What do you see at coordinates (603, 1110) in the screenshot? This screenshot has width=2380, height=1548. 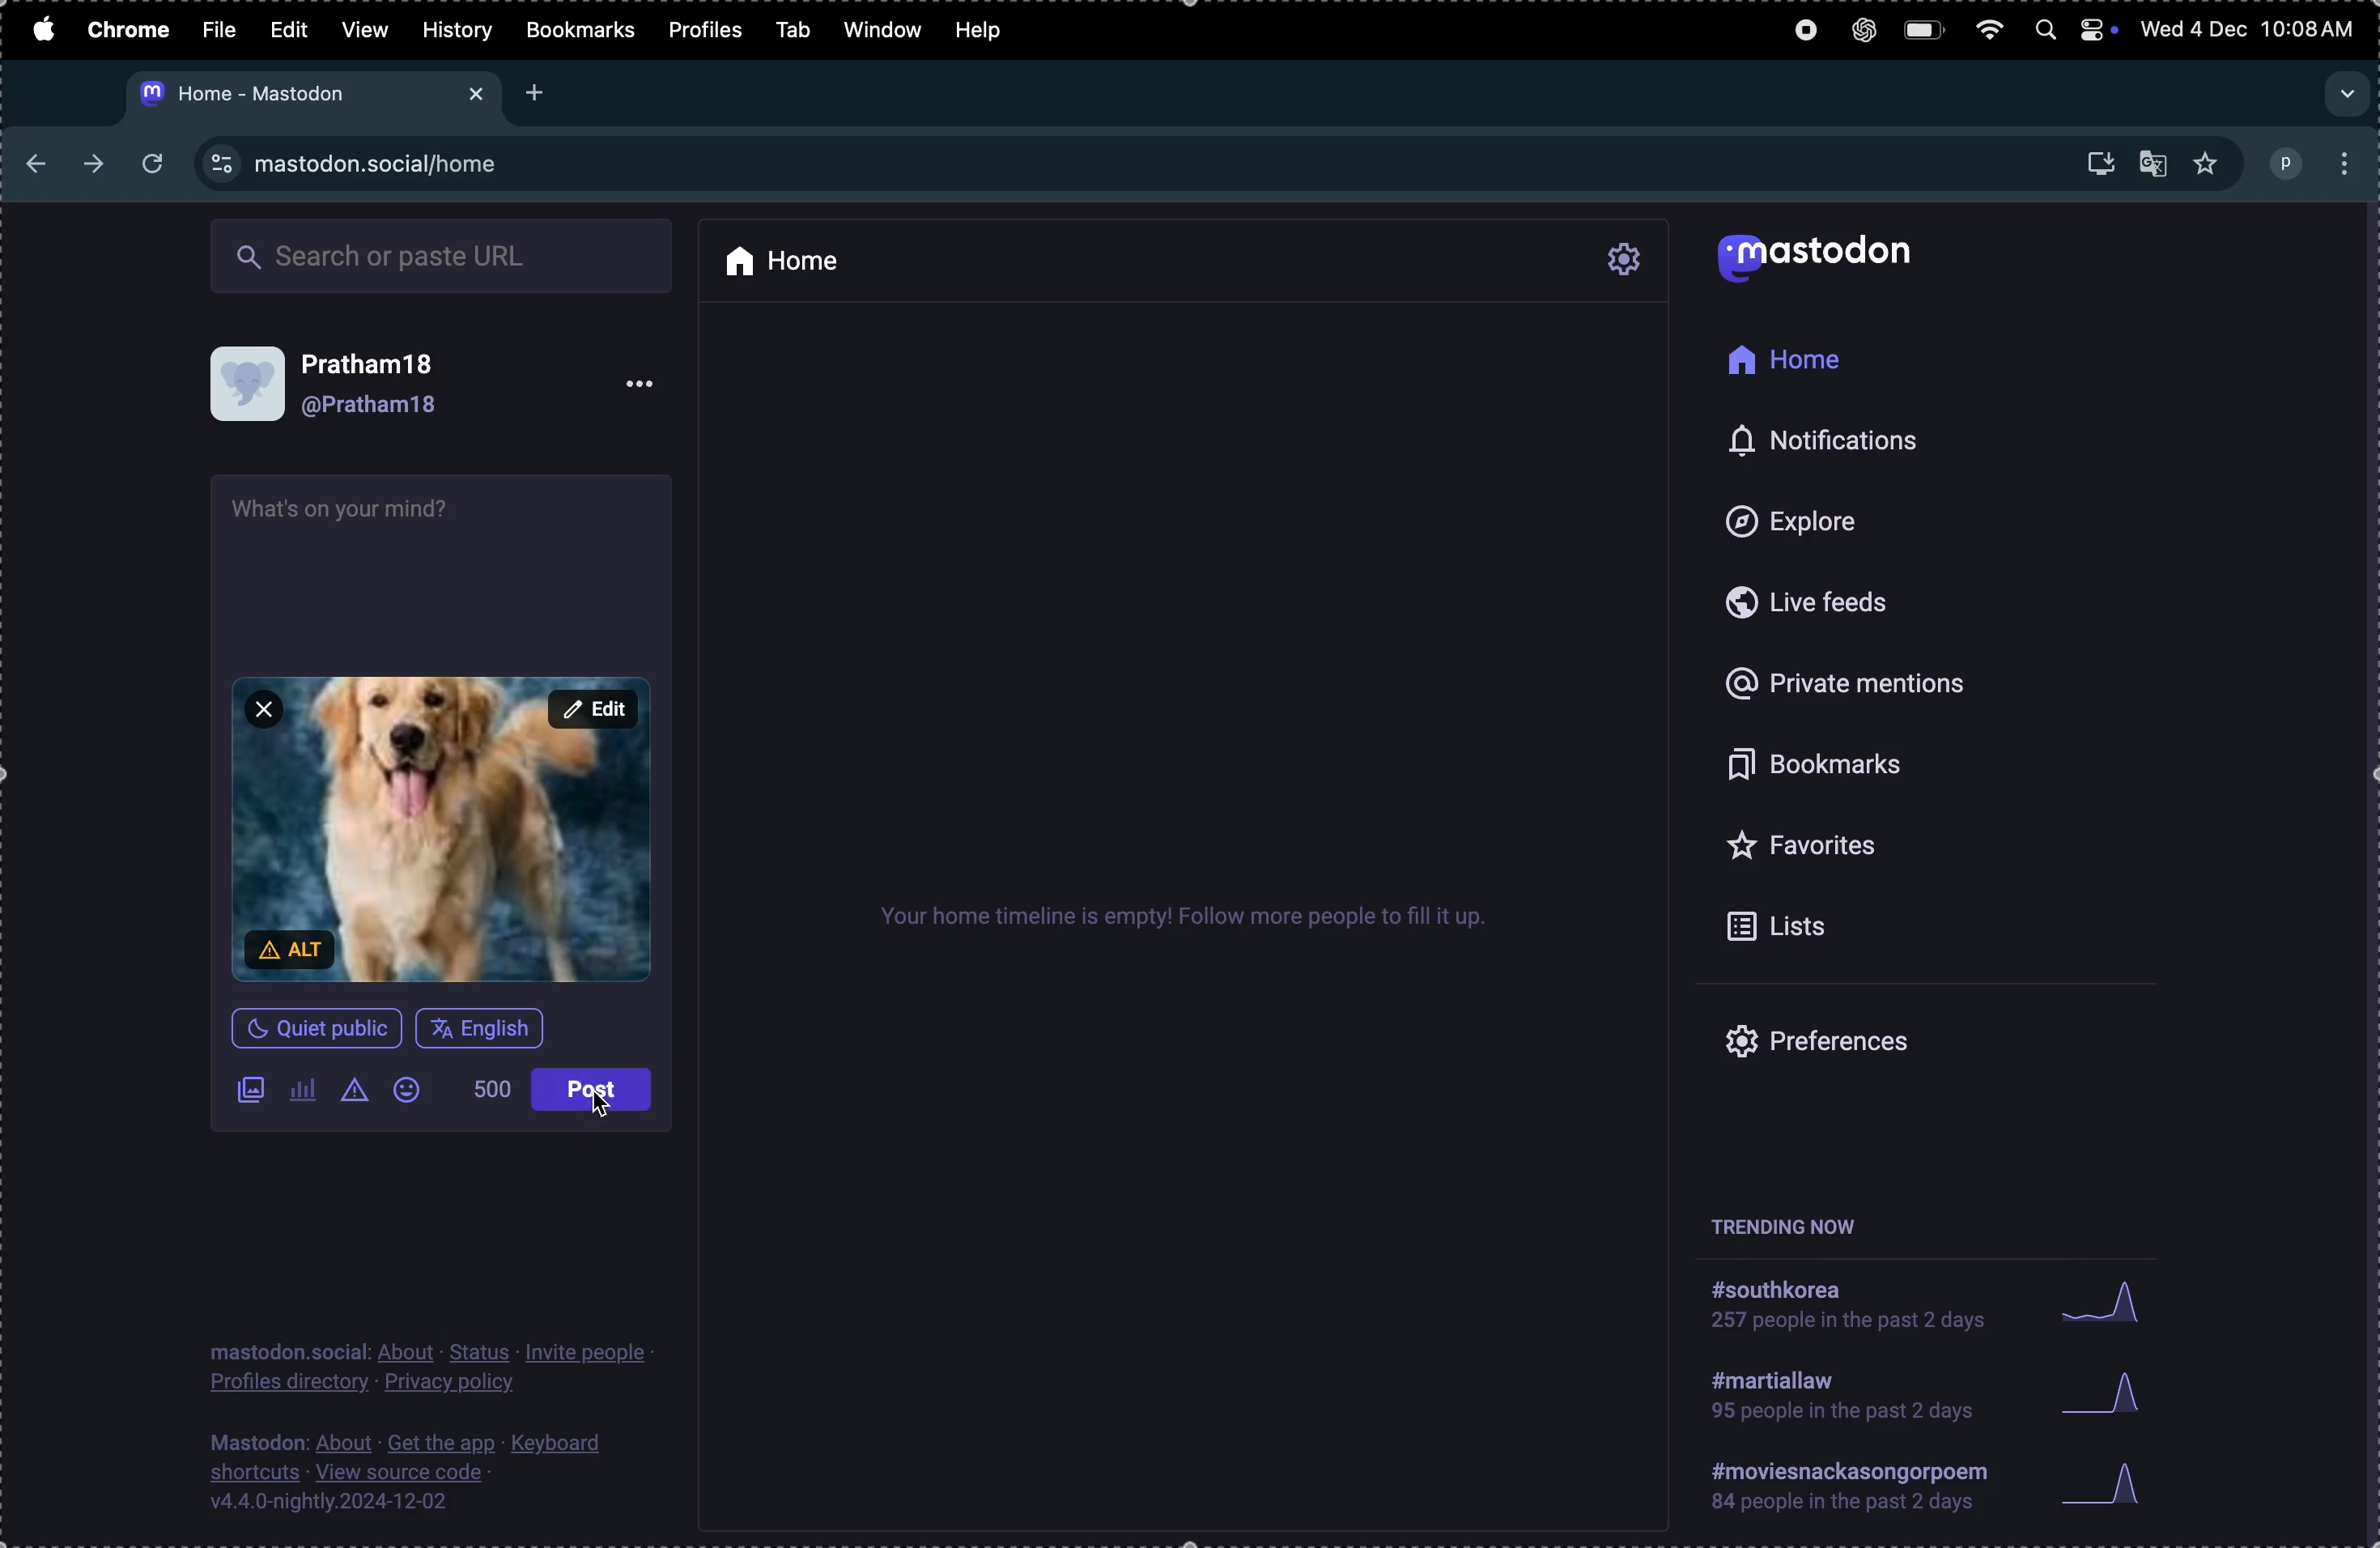 I see `cursor` at bounding box center [603, 1110].